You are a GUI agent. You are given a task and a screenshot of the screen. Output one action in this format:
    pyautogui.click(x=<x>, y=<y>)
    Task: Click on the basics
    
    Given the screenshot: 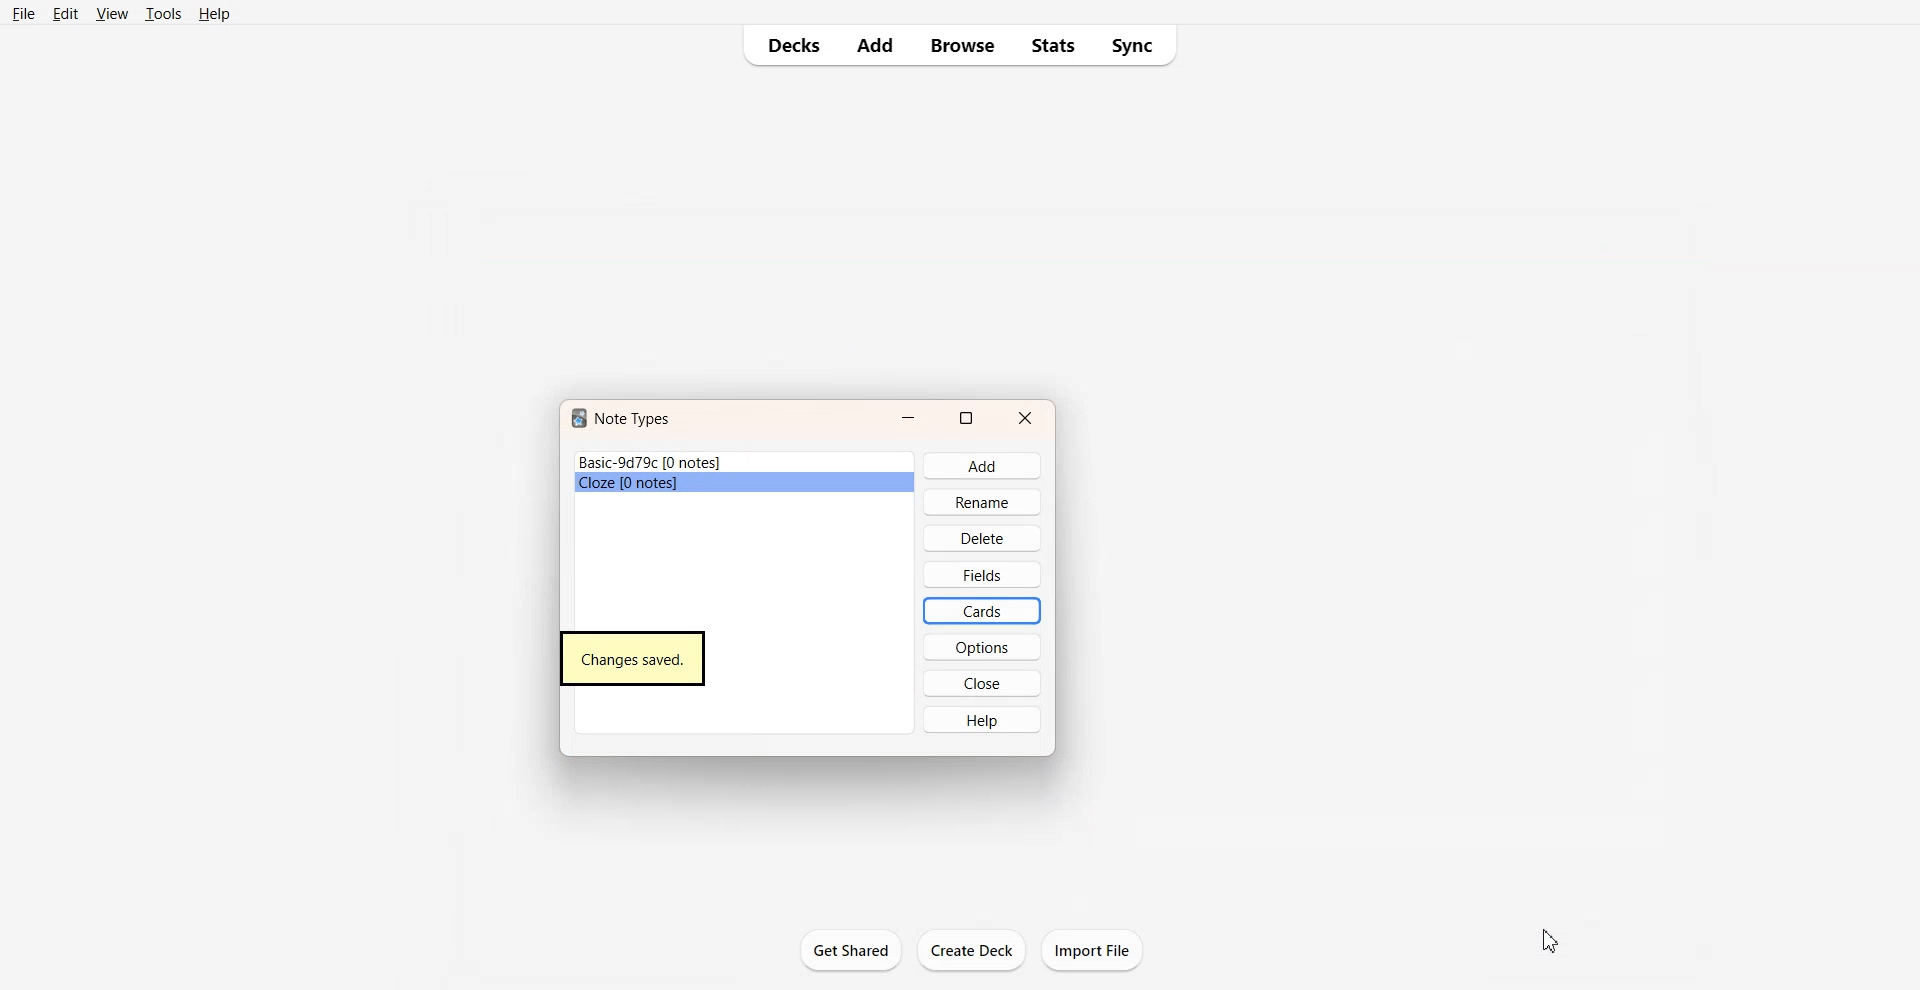 What is the action you would take?
    pyautogui.click(x=694, y=479)
    